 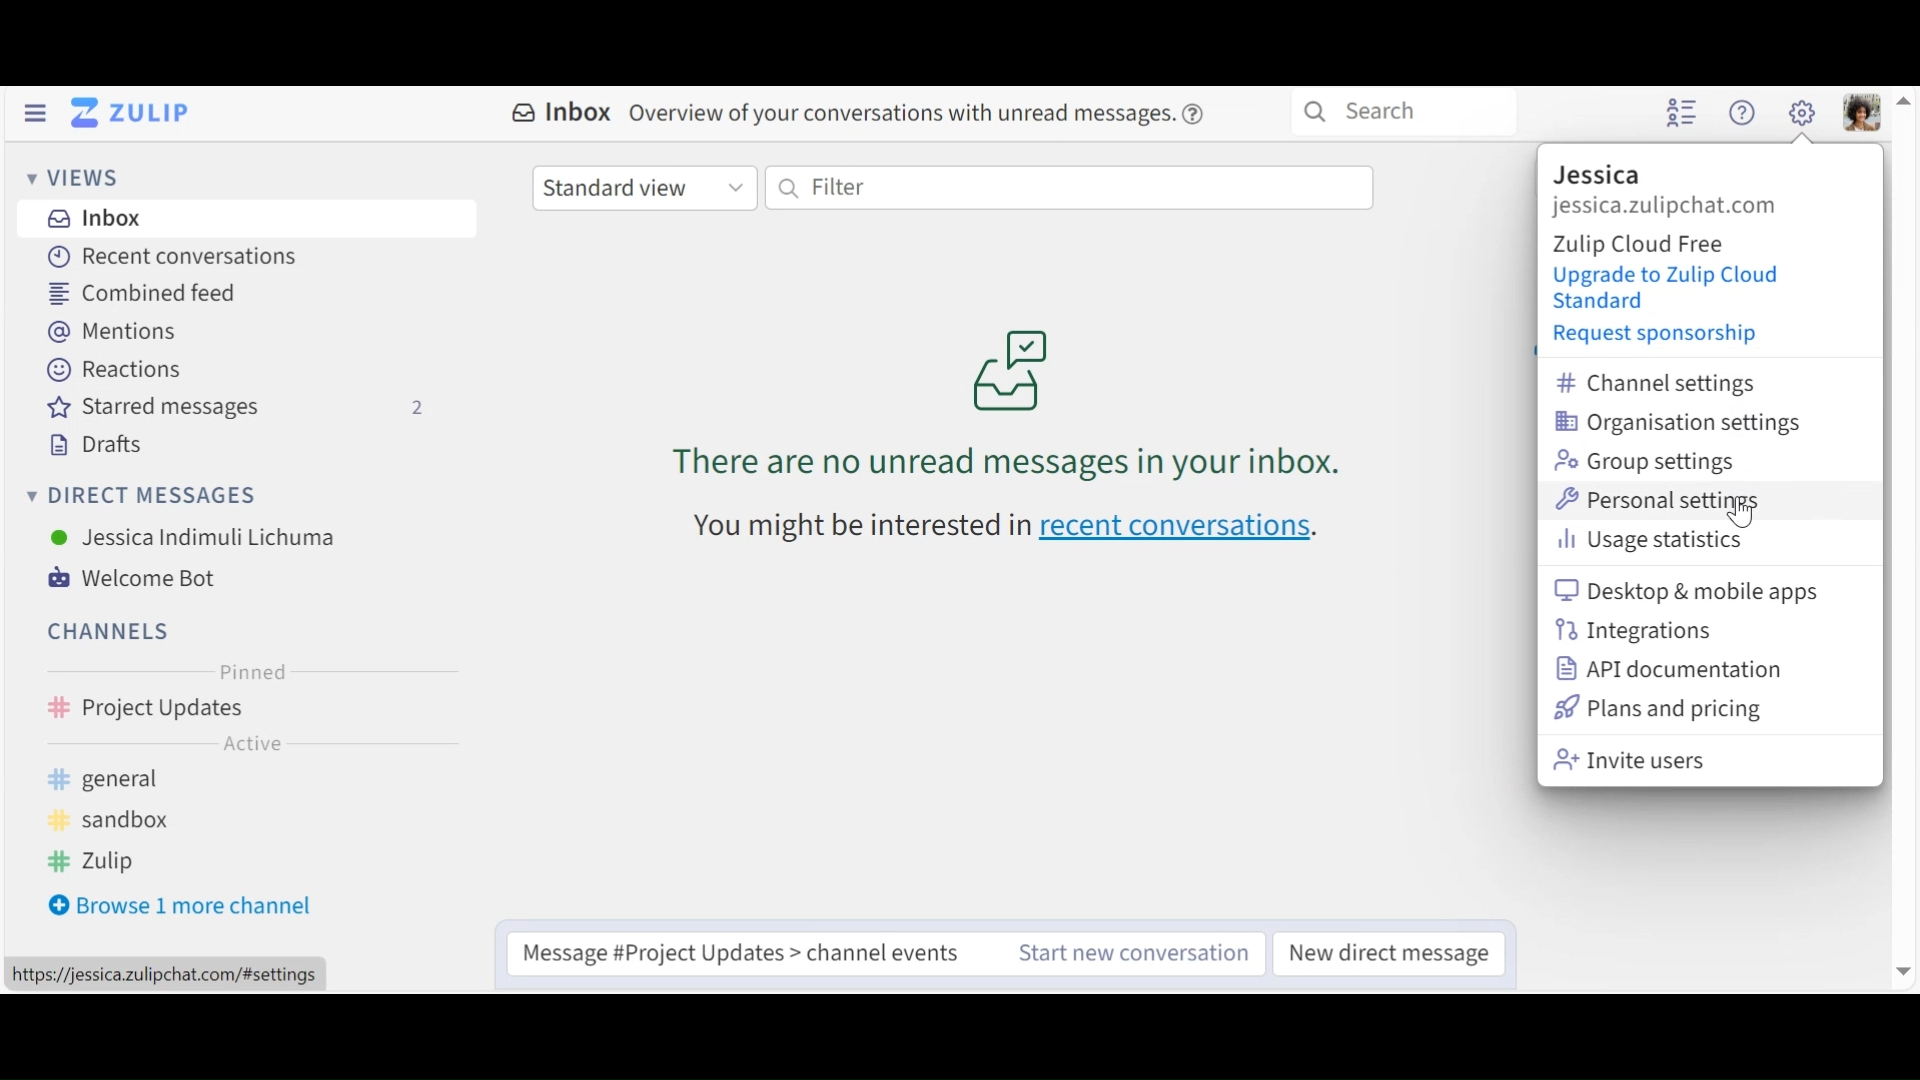 I want to click on Channels, so click(x=236, y=712).